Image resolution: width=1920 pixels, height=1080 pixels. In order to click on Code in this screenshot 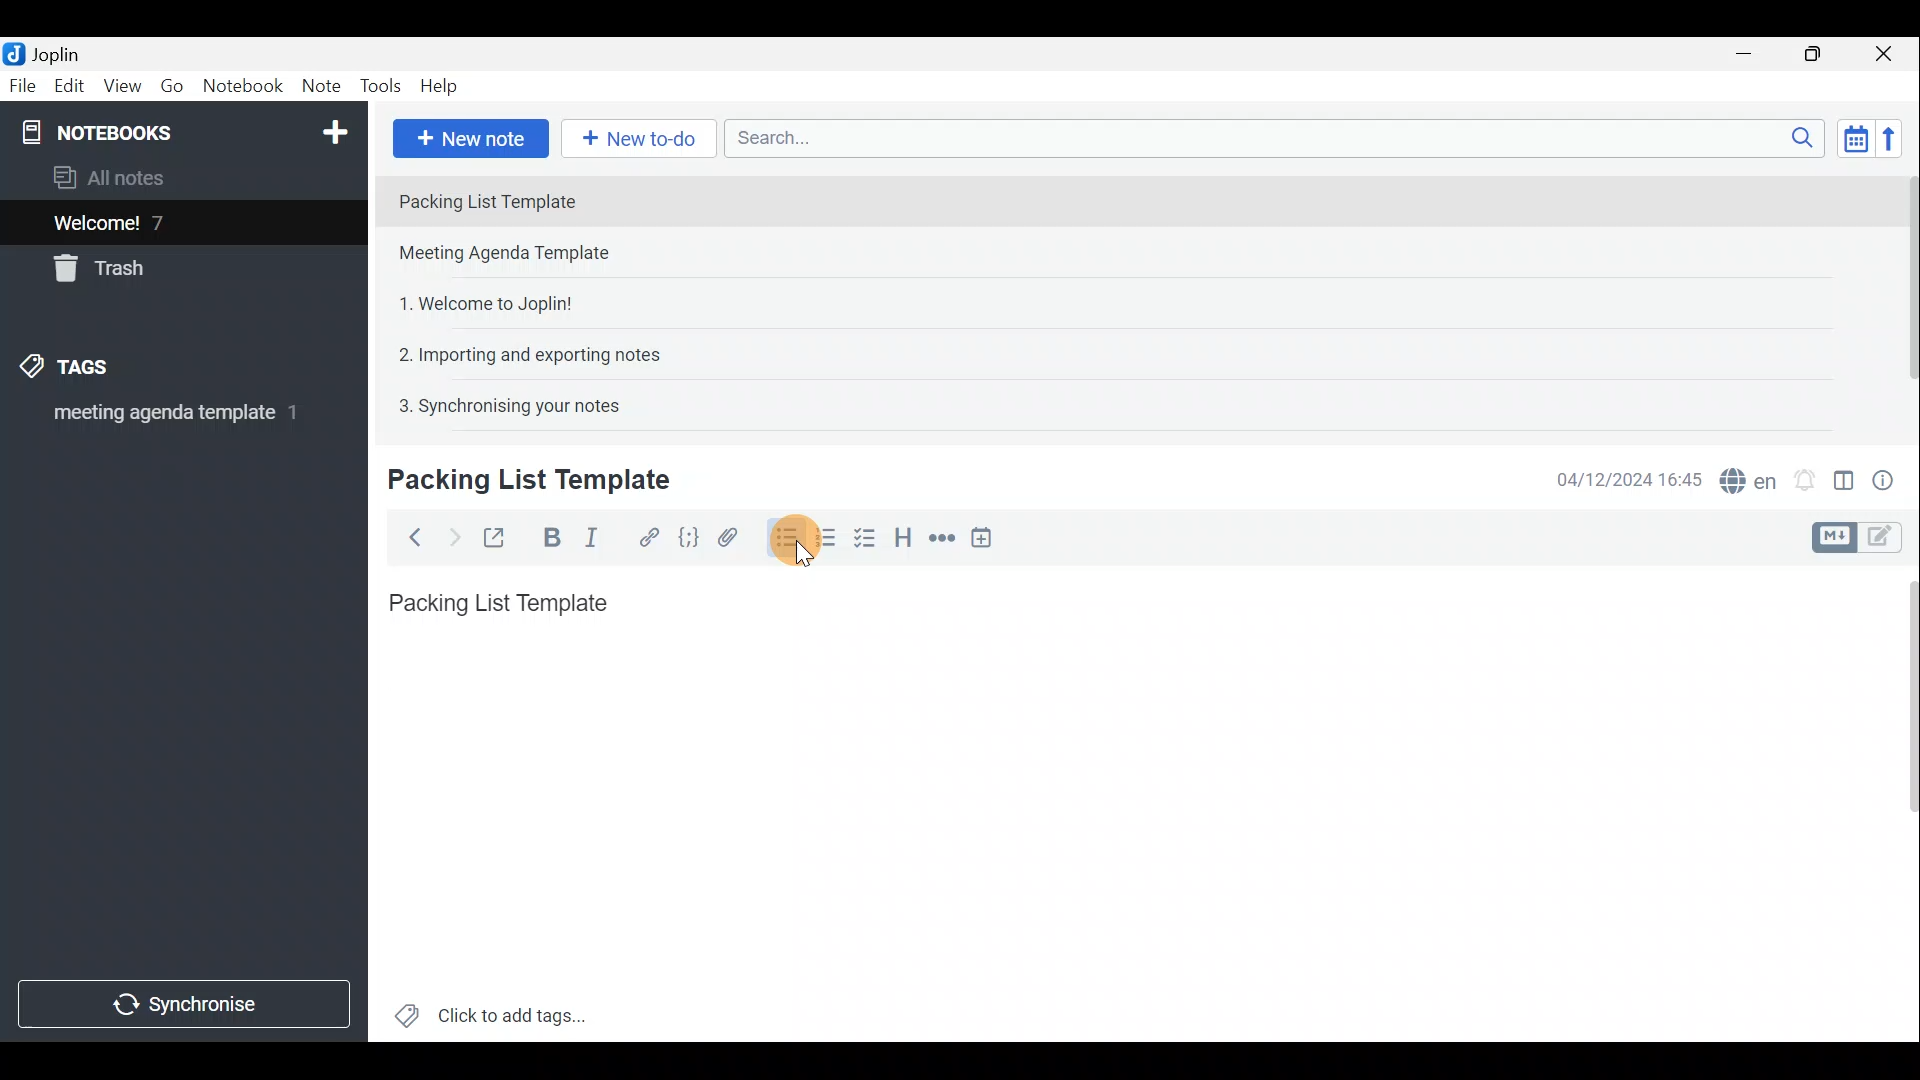, I will do `click(688, 536)`.